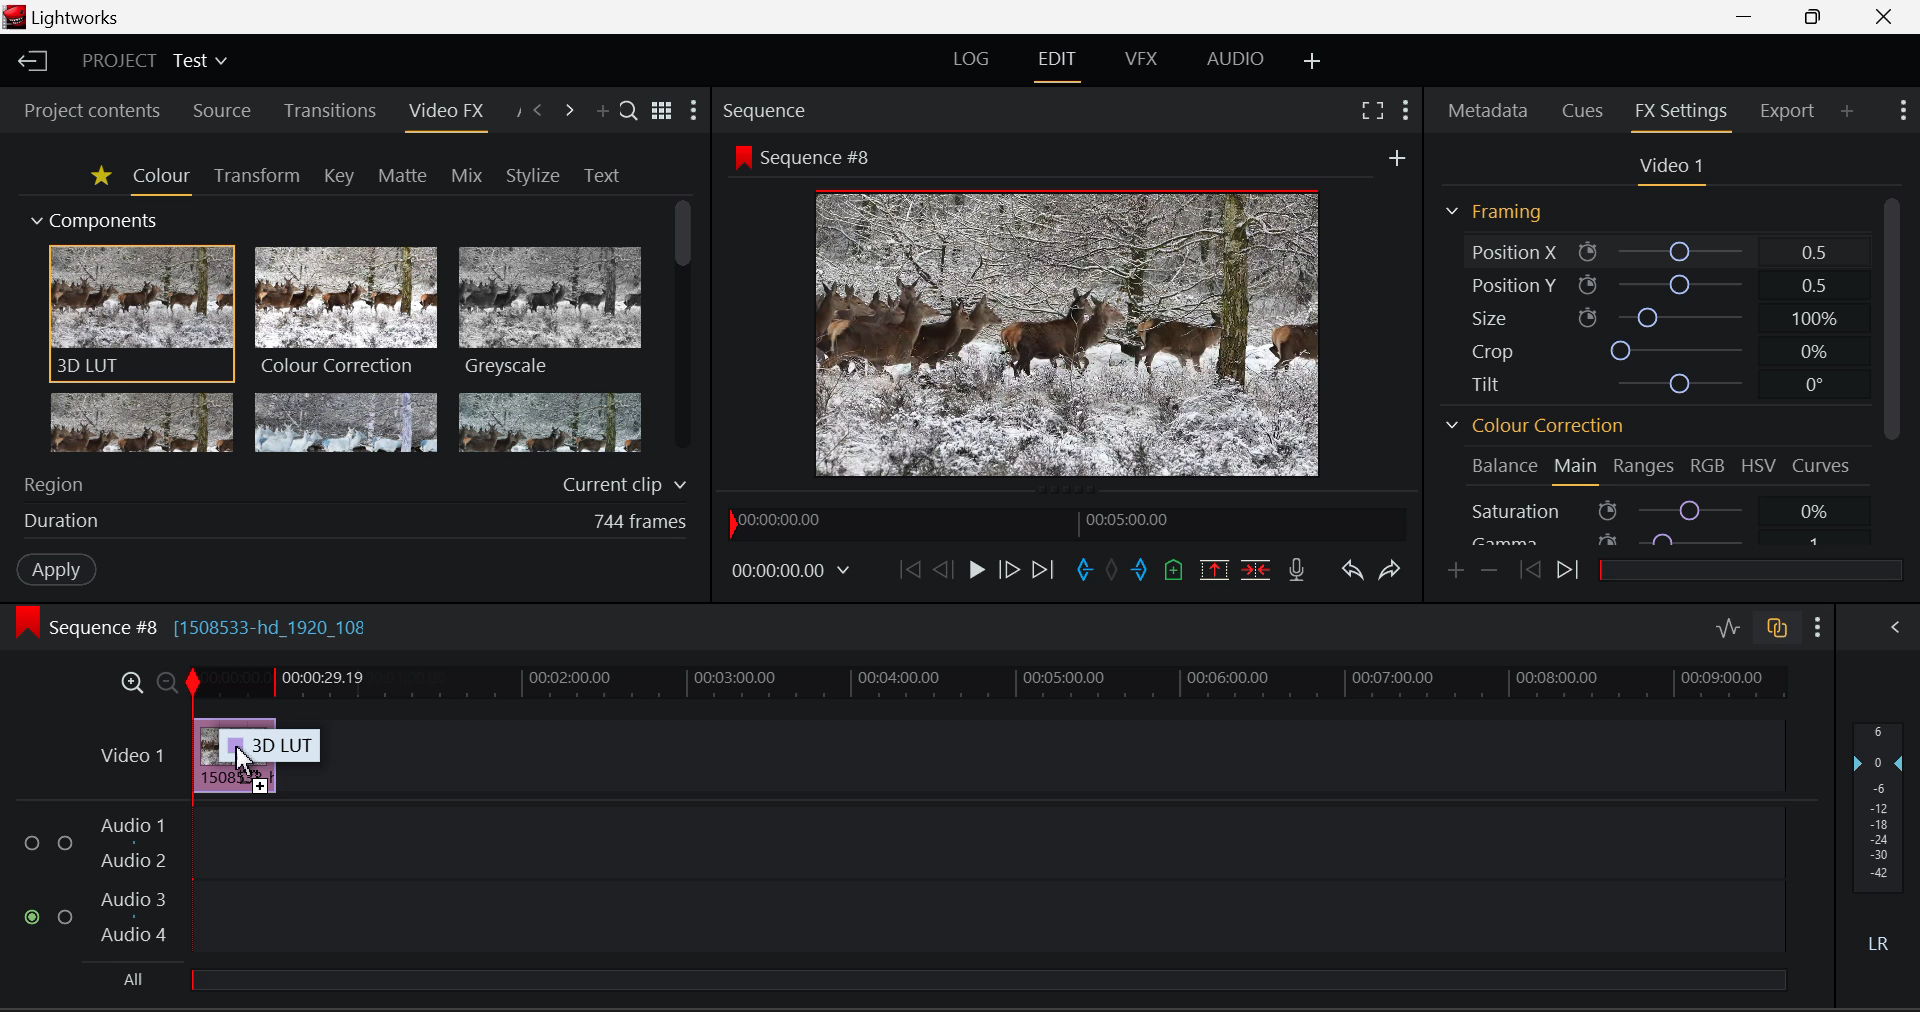 This screenshot has width=1920, height=1012. What do you see at coordinates (540, 108) in the screenshot?
I see `Previous Panel` at bounding box center [540, 108].